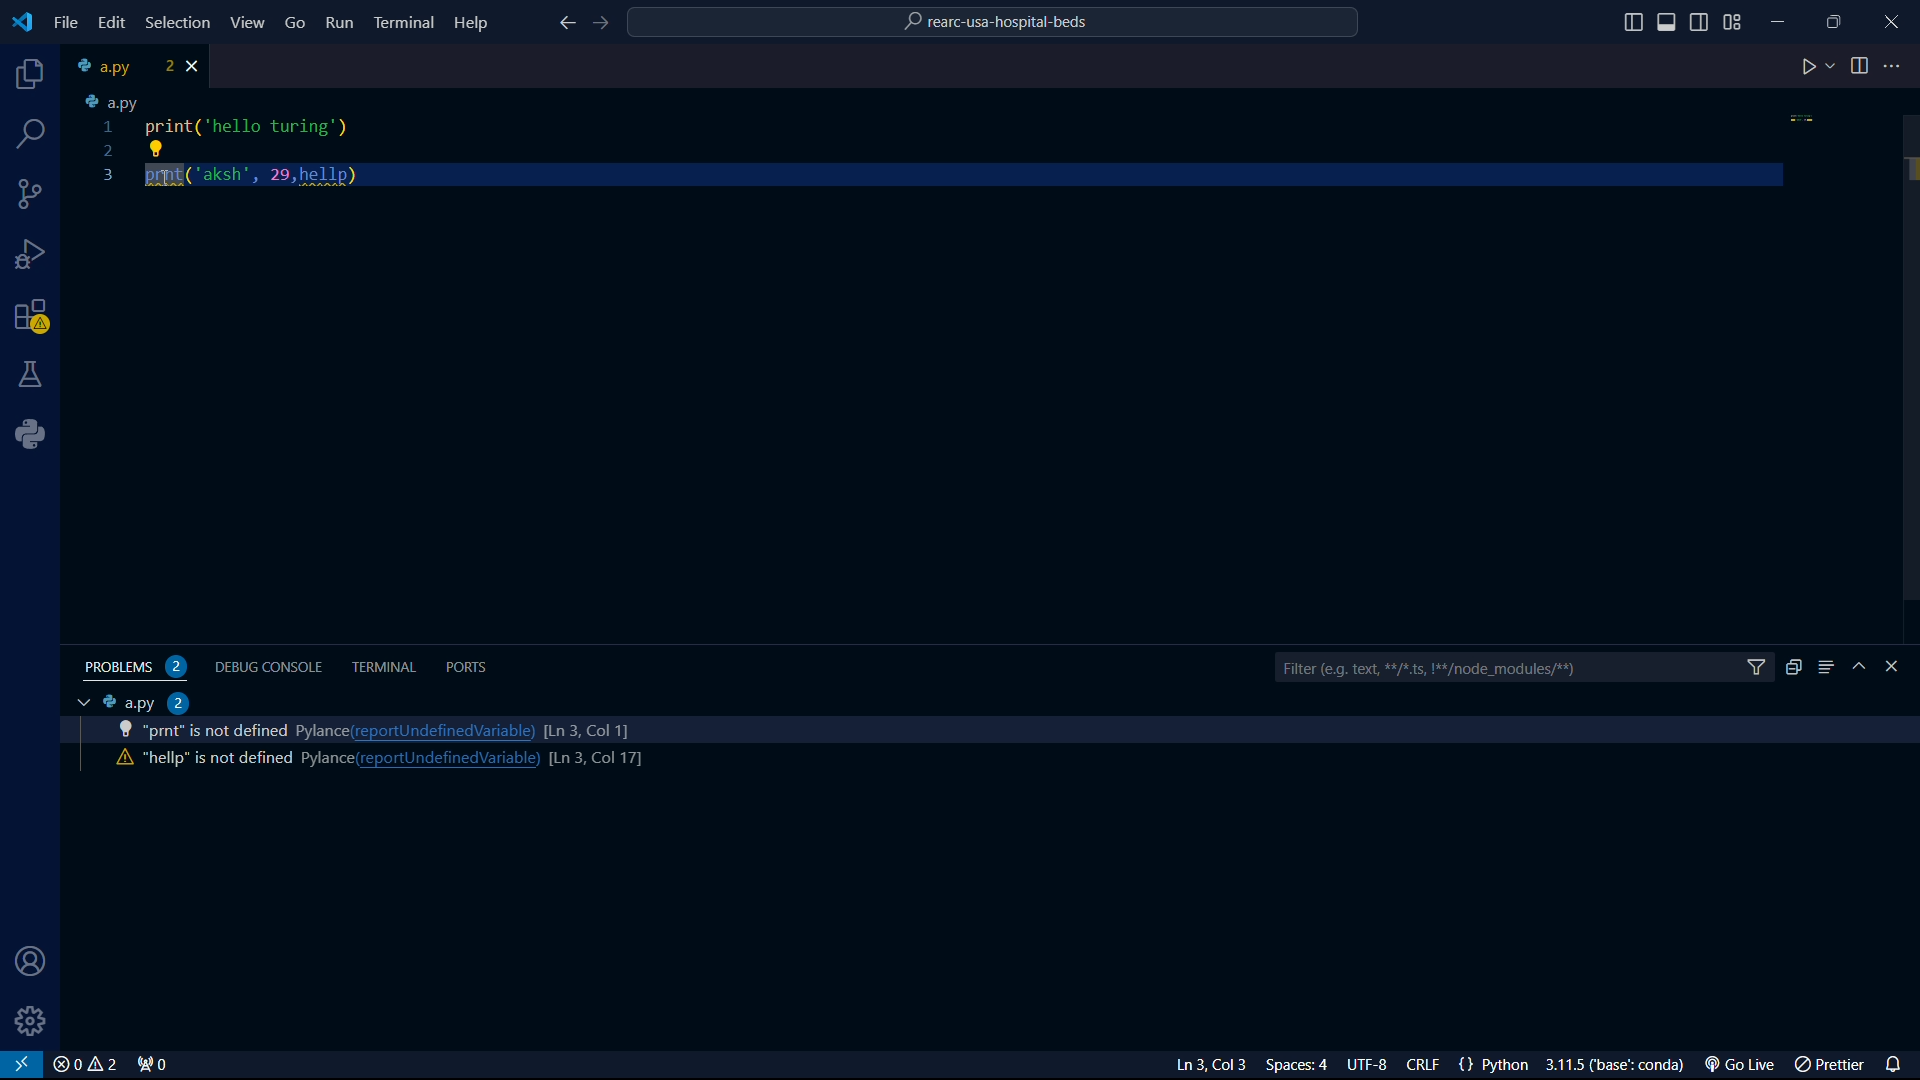  Describe the element at coordinates (78, 703) in the screenshot. I see `tab` at that location.